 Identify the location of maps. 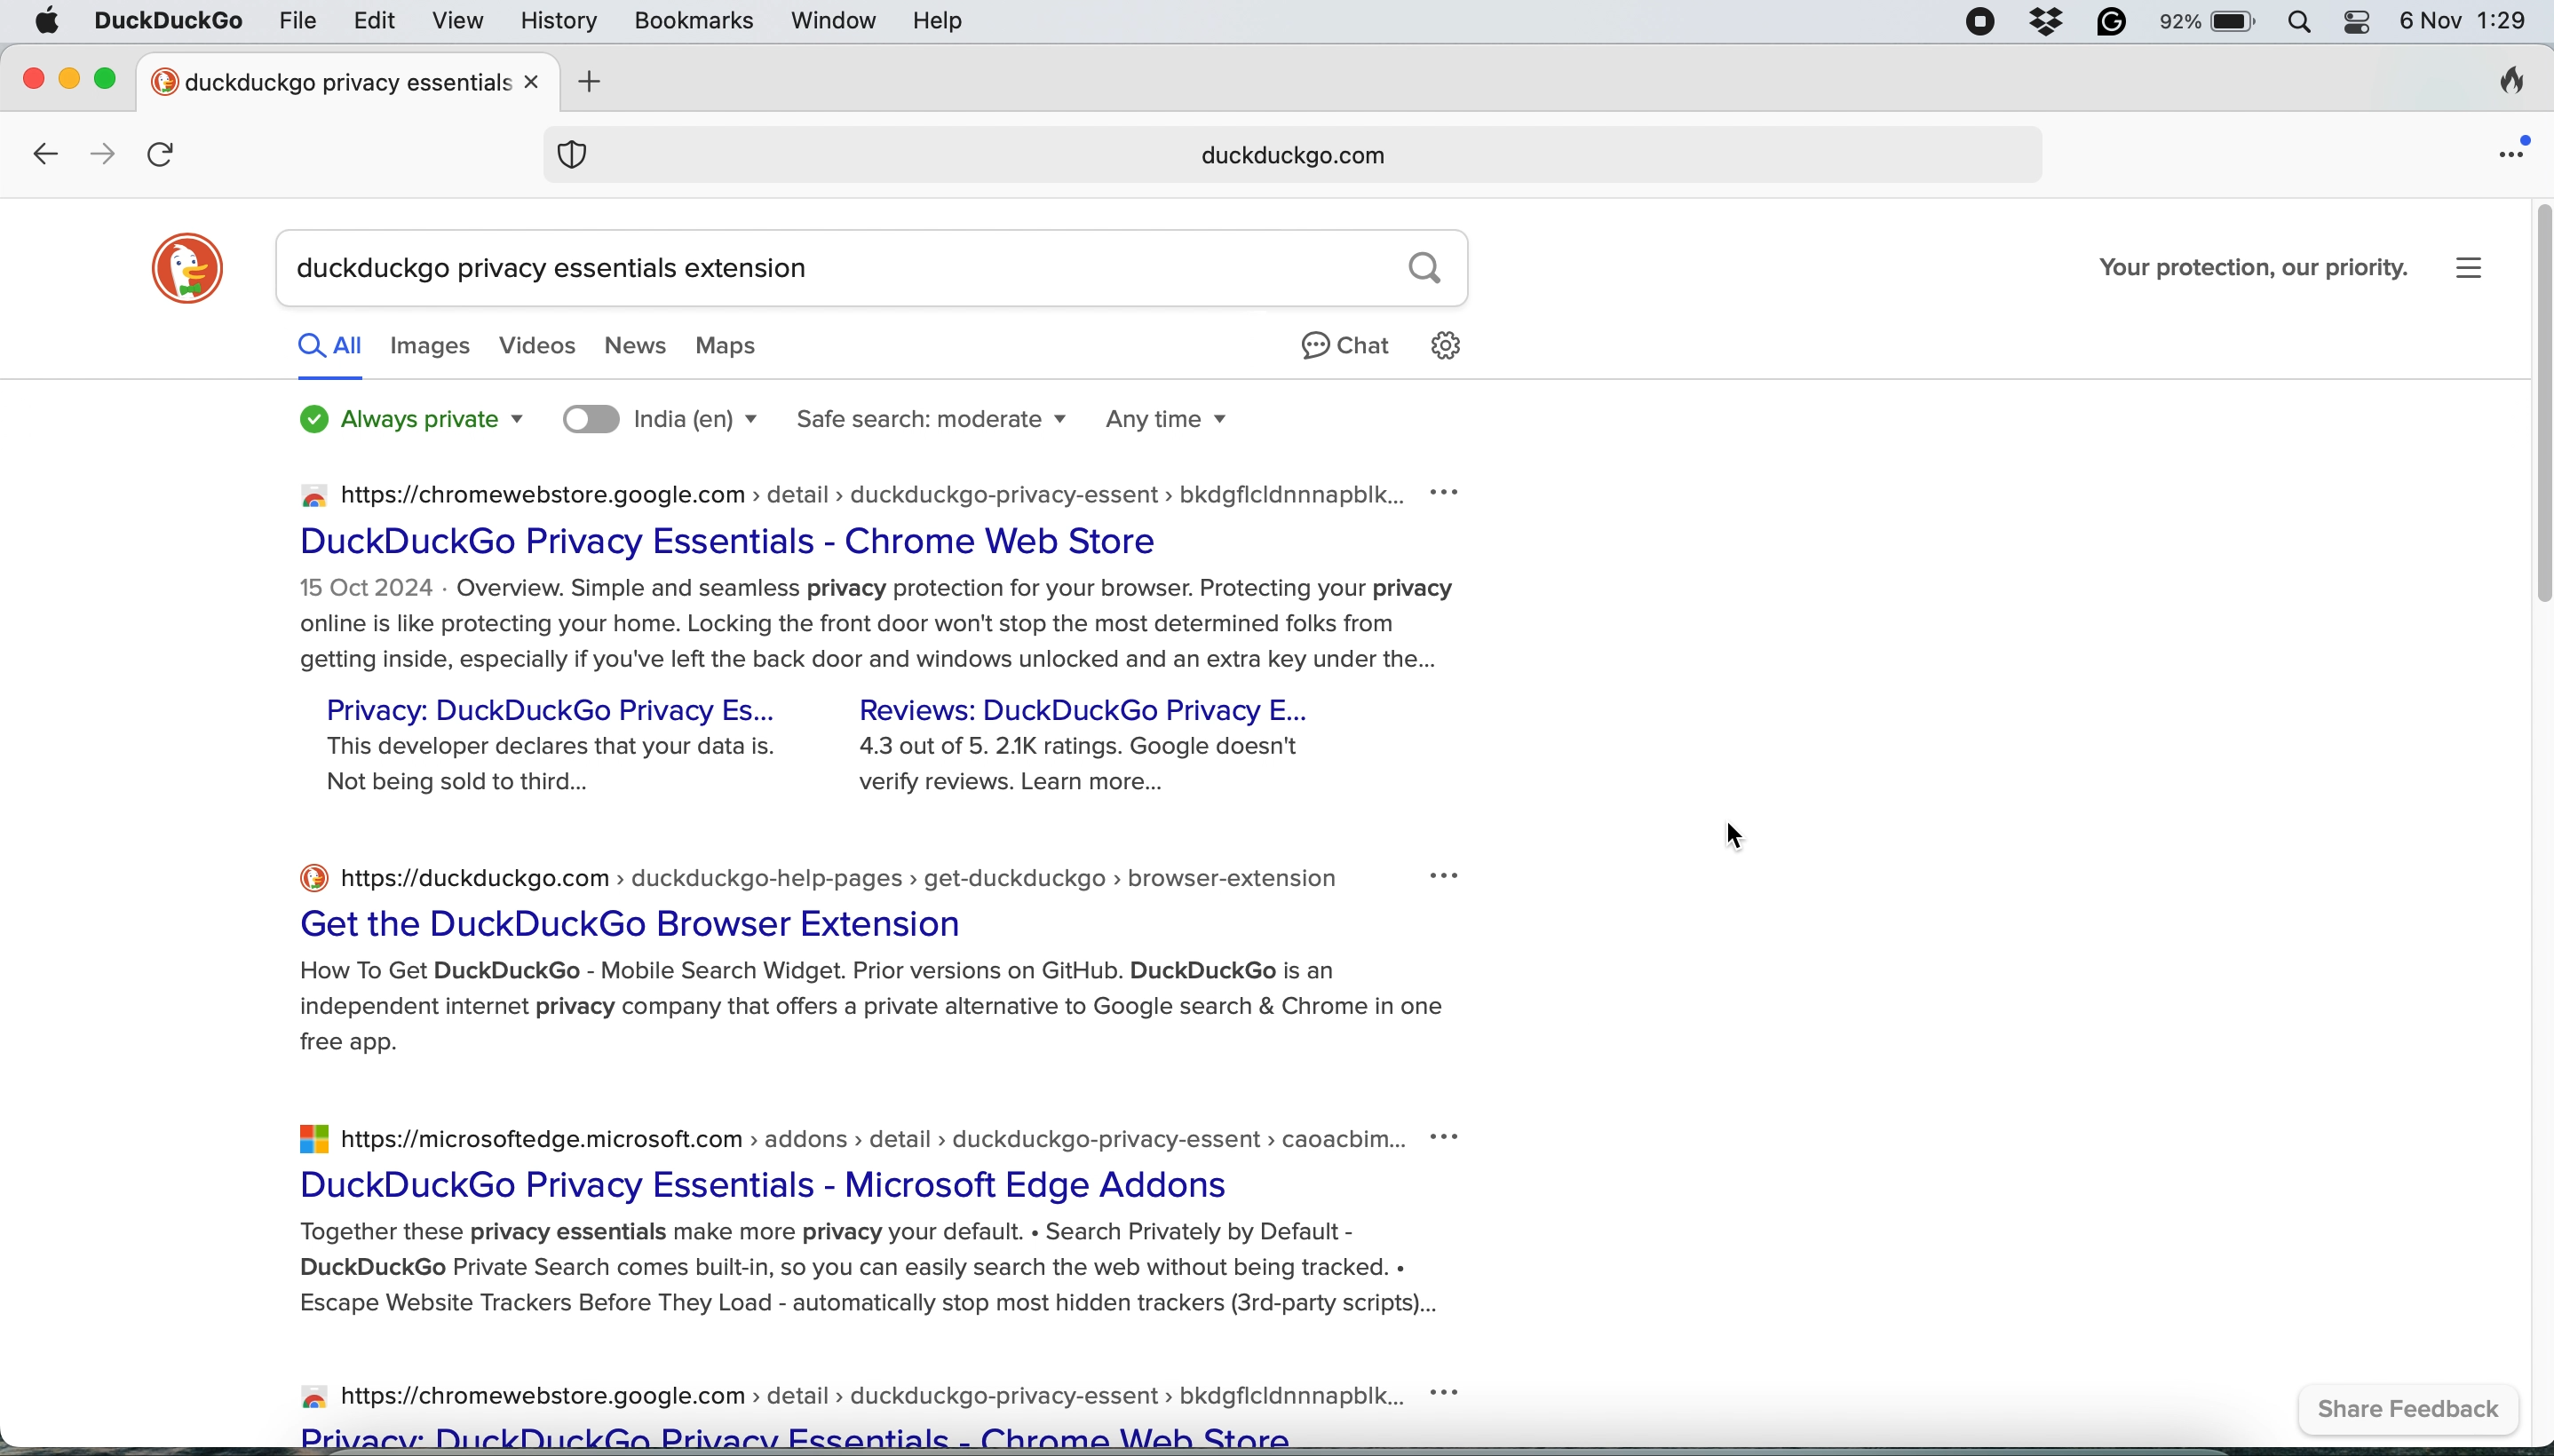
(744, 345).